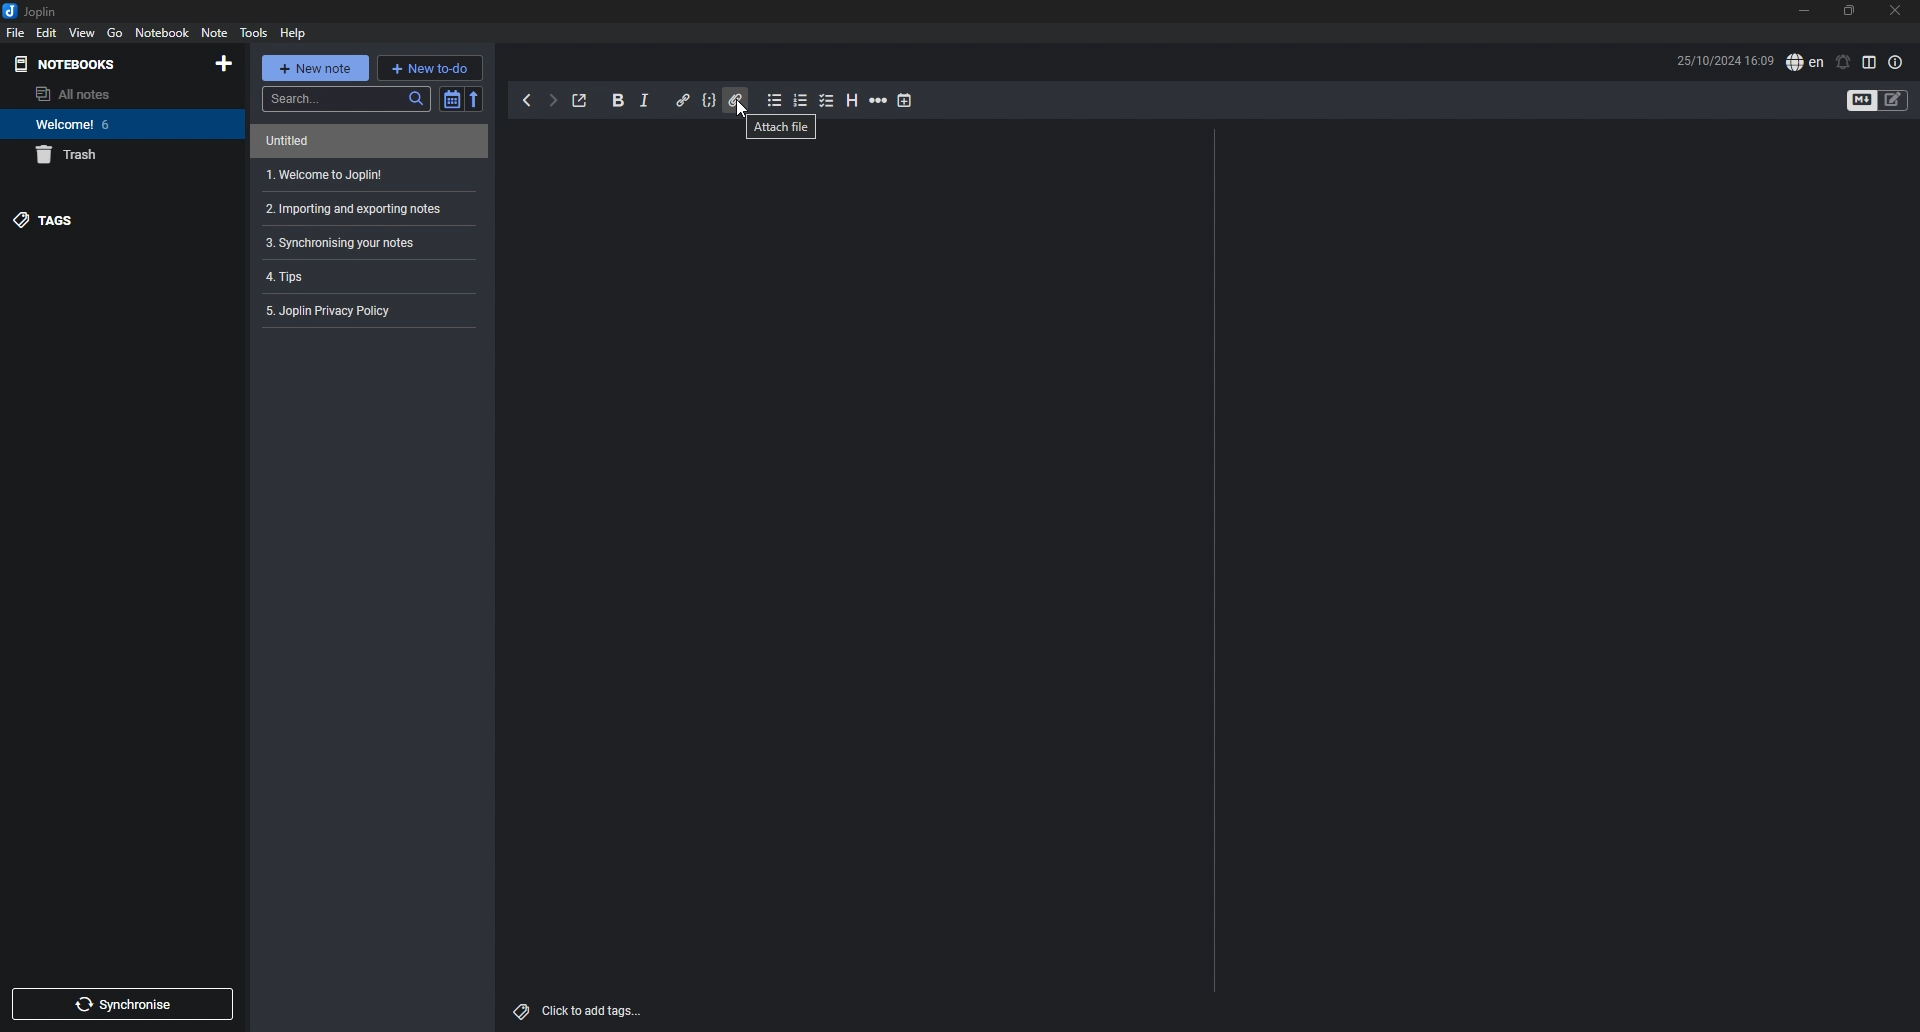  What do you see at coordinates (745, 112) in the screenshot?
I see `Cursor` at bounding box center [745, 112].